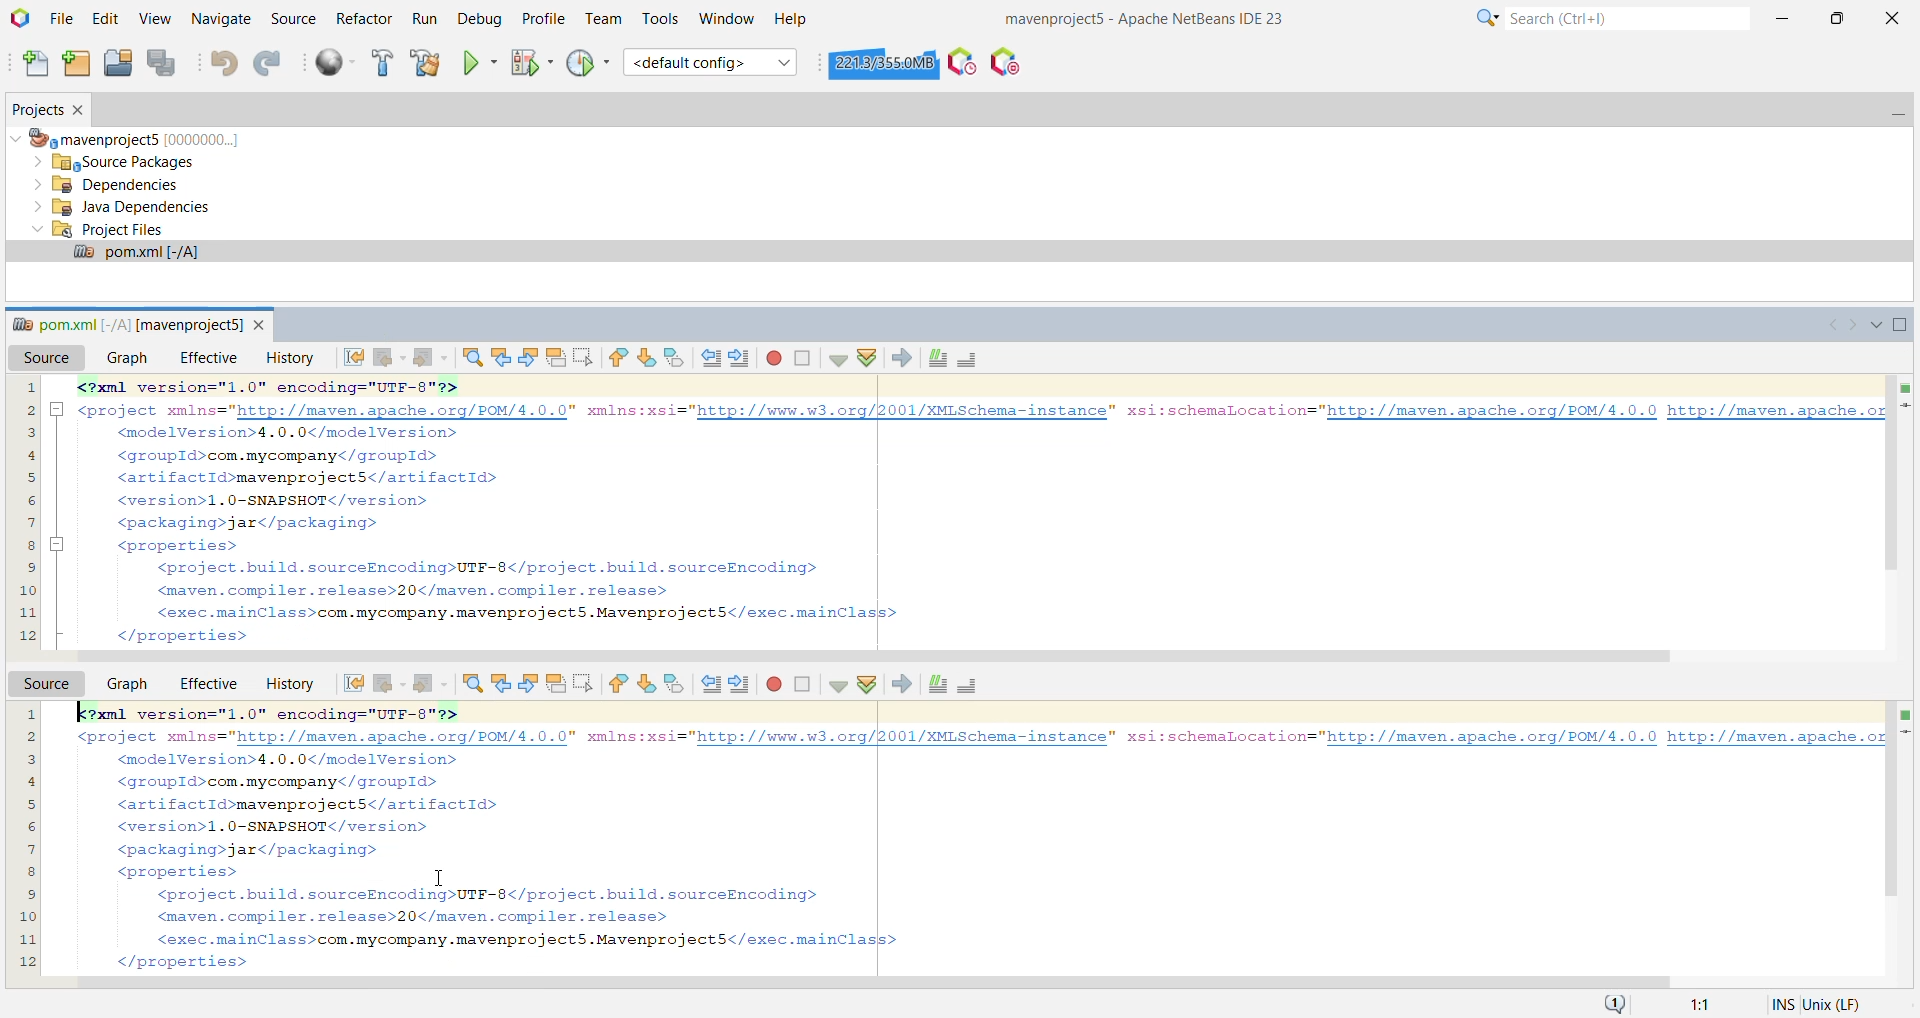  I want to click on Elective, so click(204, 358).